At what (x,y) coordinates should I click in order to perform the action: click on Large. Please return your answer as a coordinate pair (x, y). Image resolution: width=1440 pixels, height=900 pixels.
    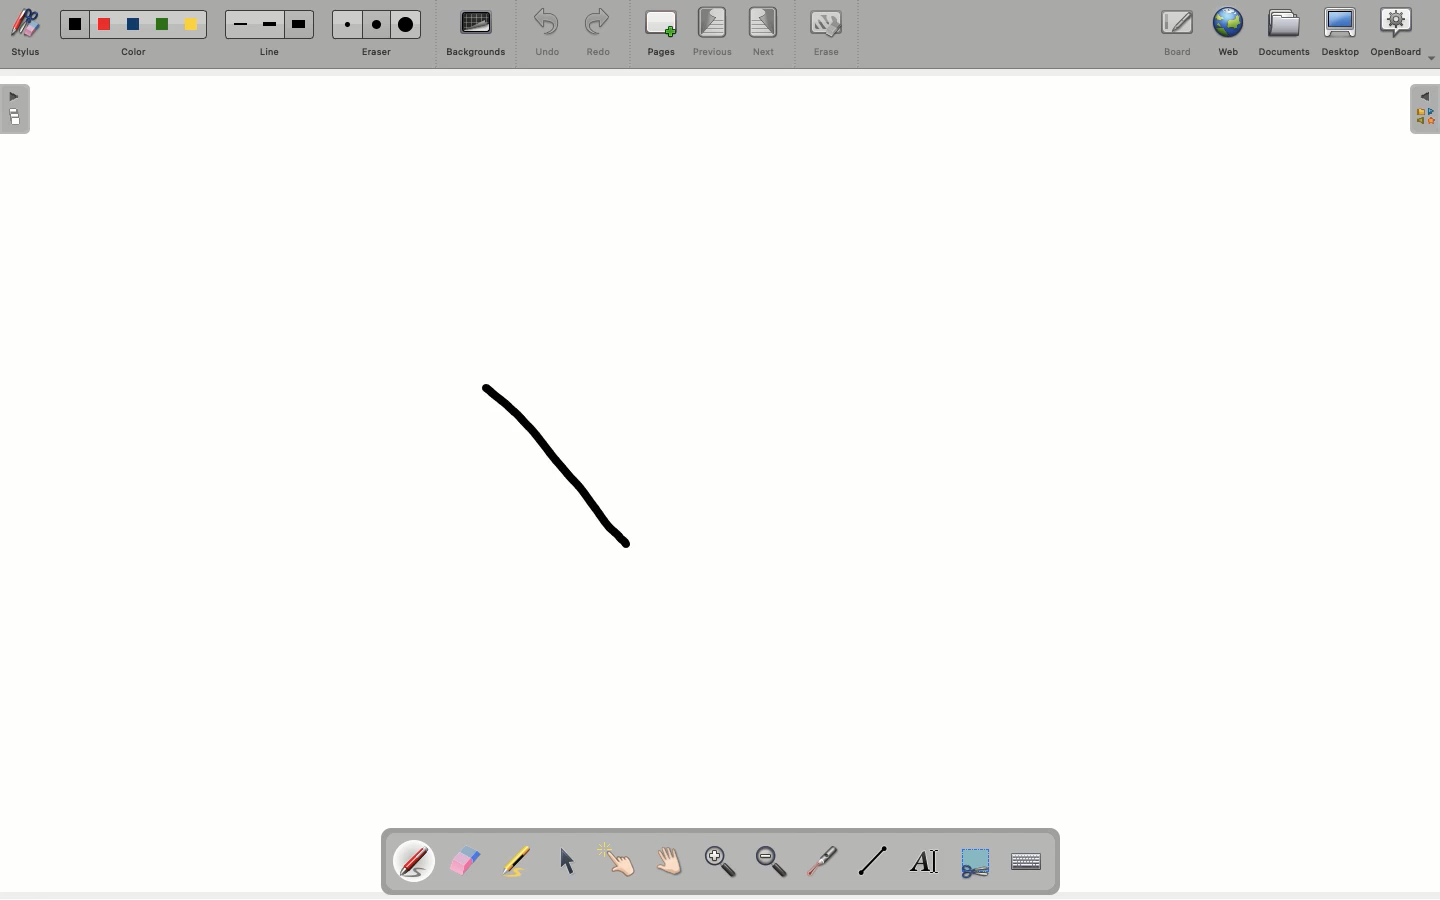
    Looking at the image, I should click on (301, 22).